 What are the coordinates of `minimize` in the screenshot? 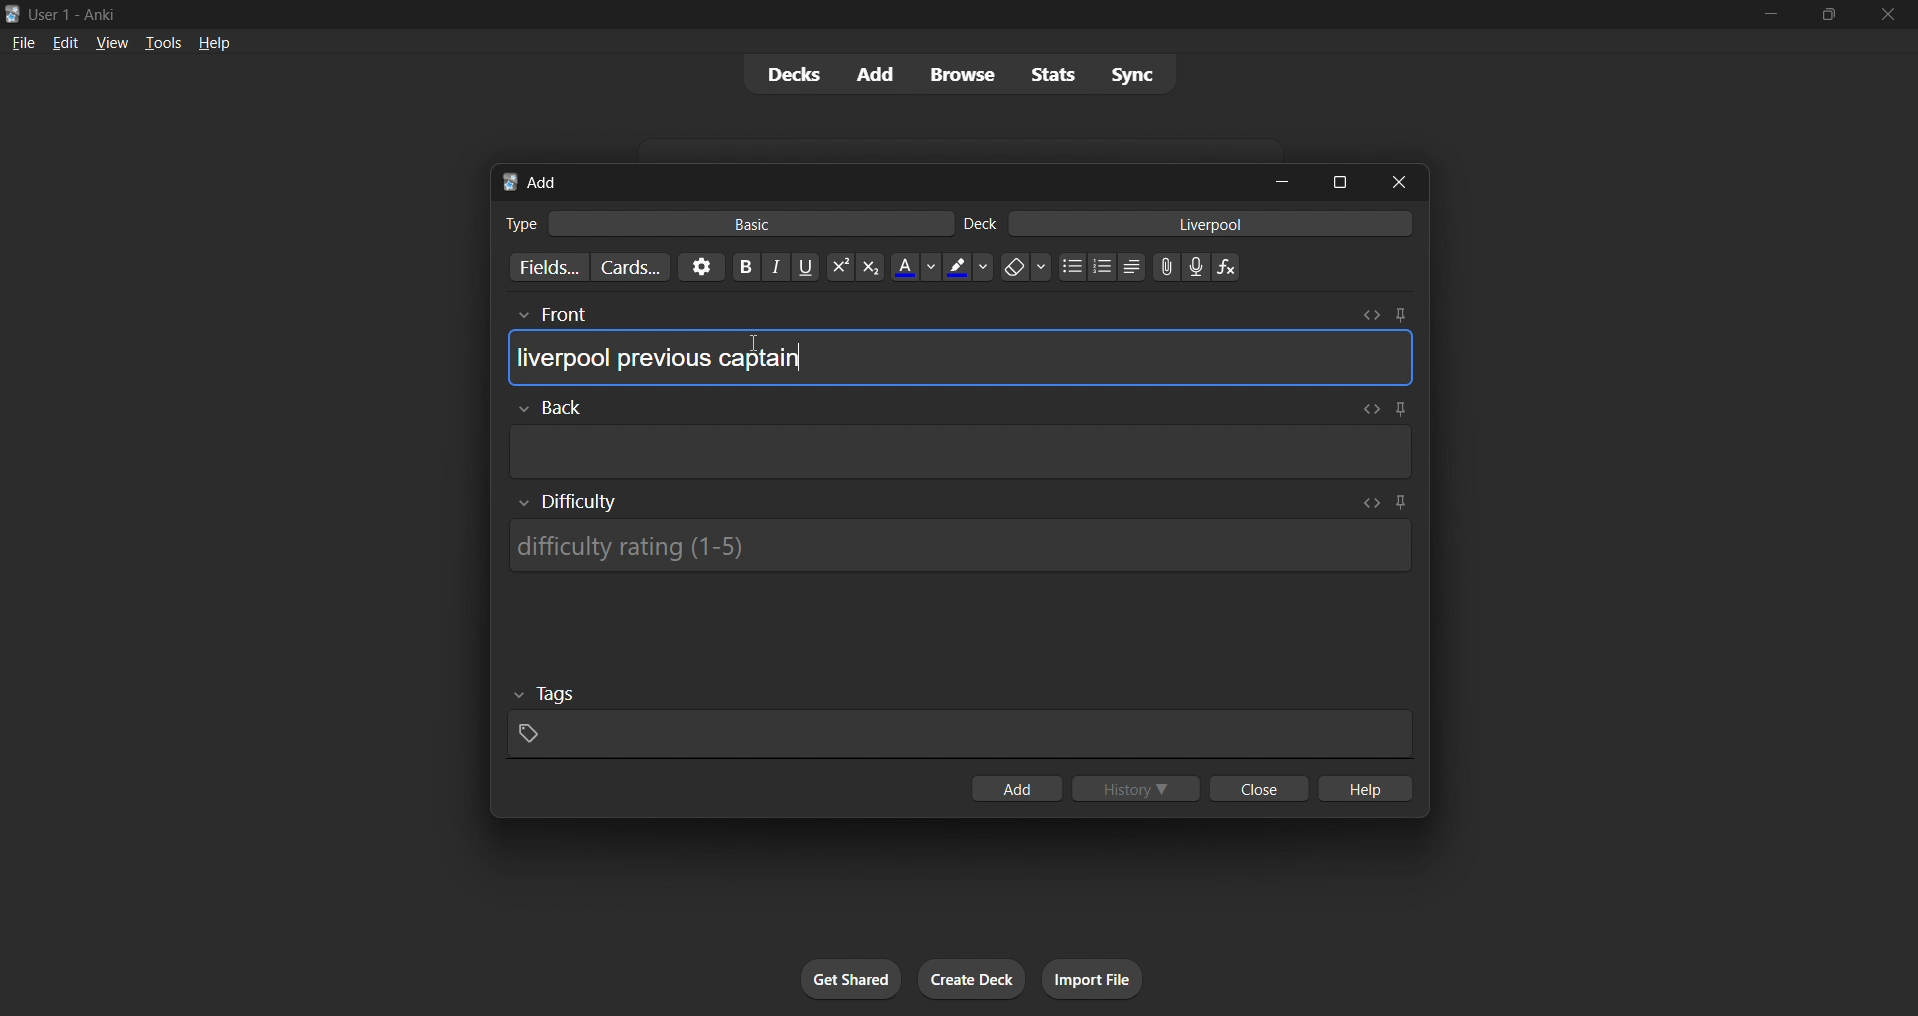 It's located at (1286, 183).